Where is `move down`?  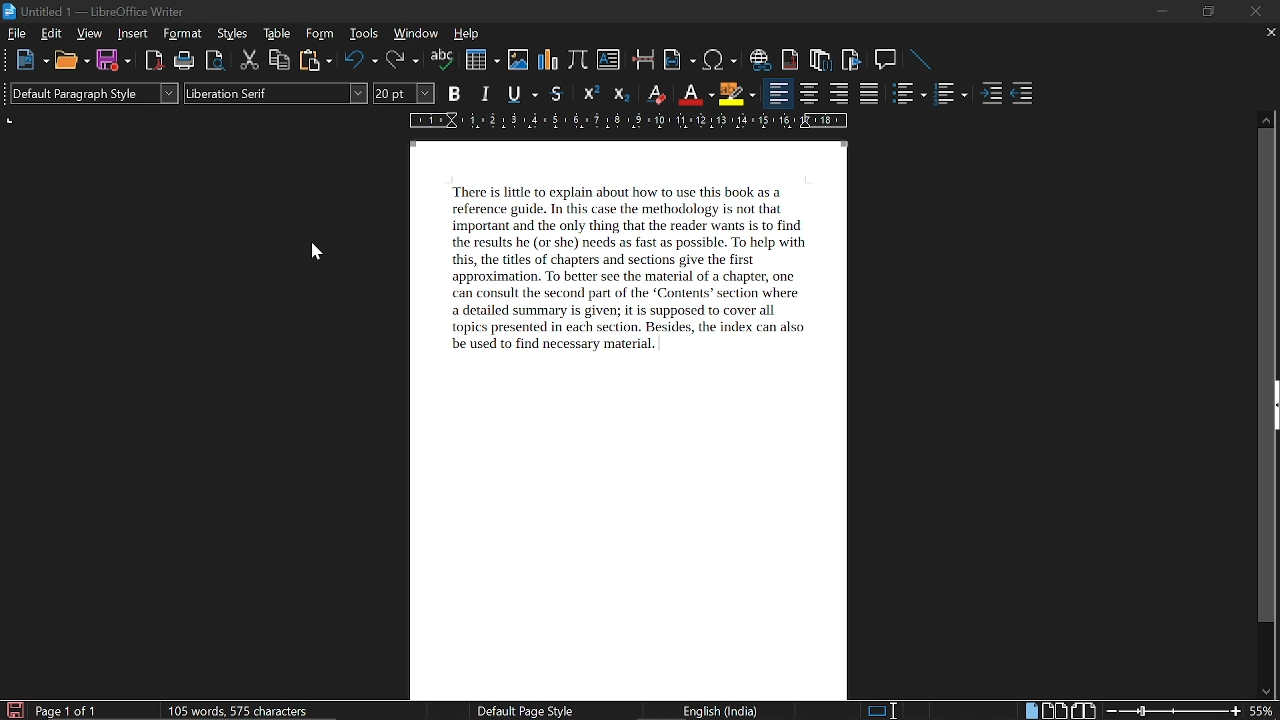 move down is located at coordinates (1262, 692).